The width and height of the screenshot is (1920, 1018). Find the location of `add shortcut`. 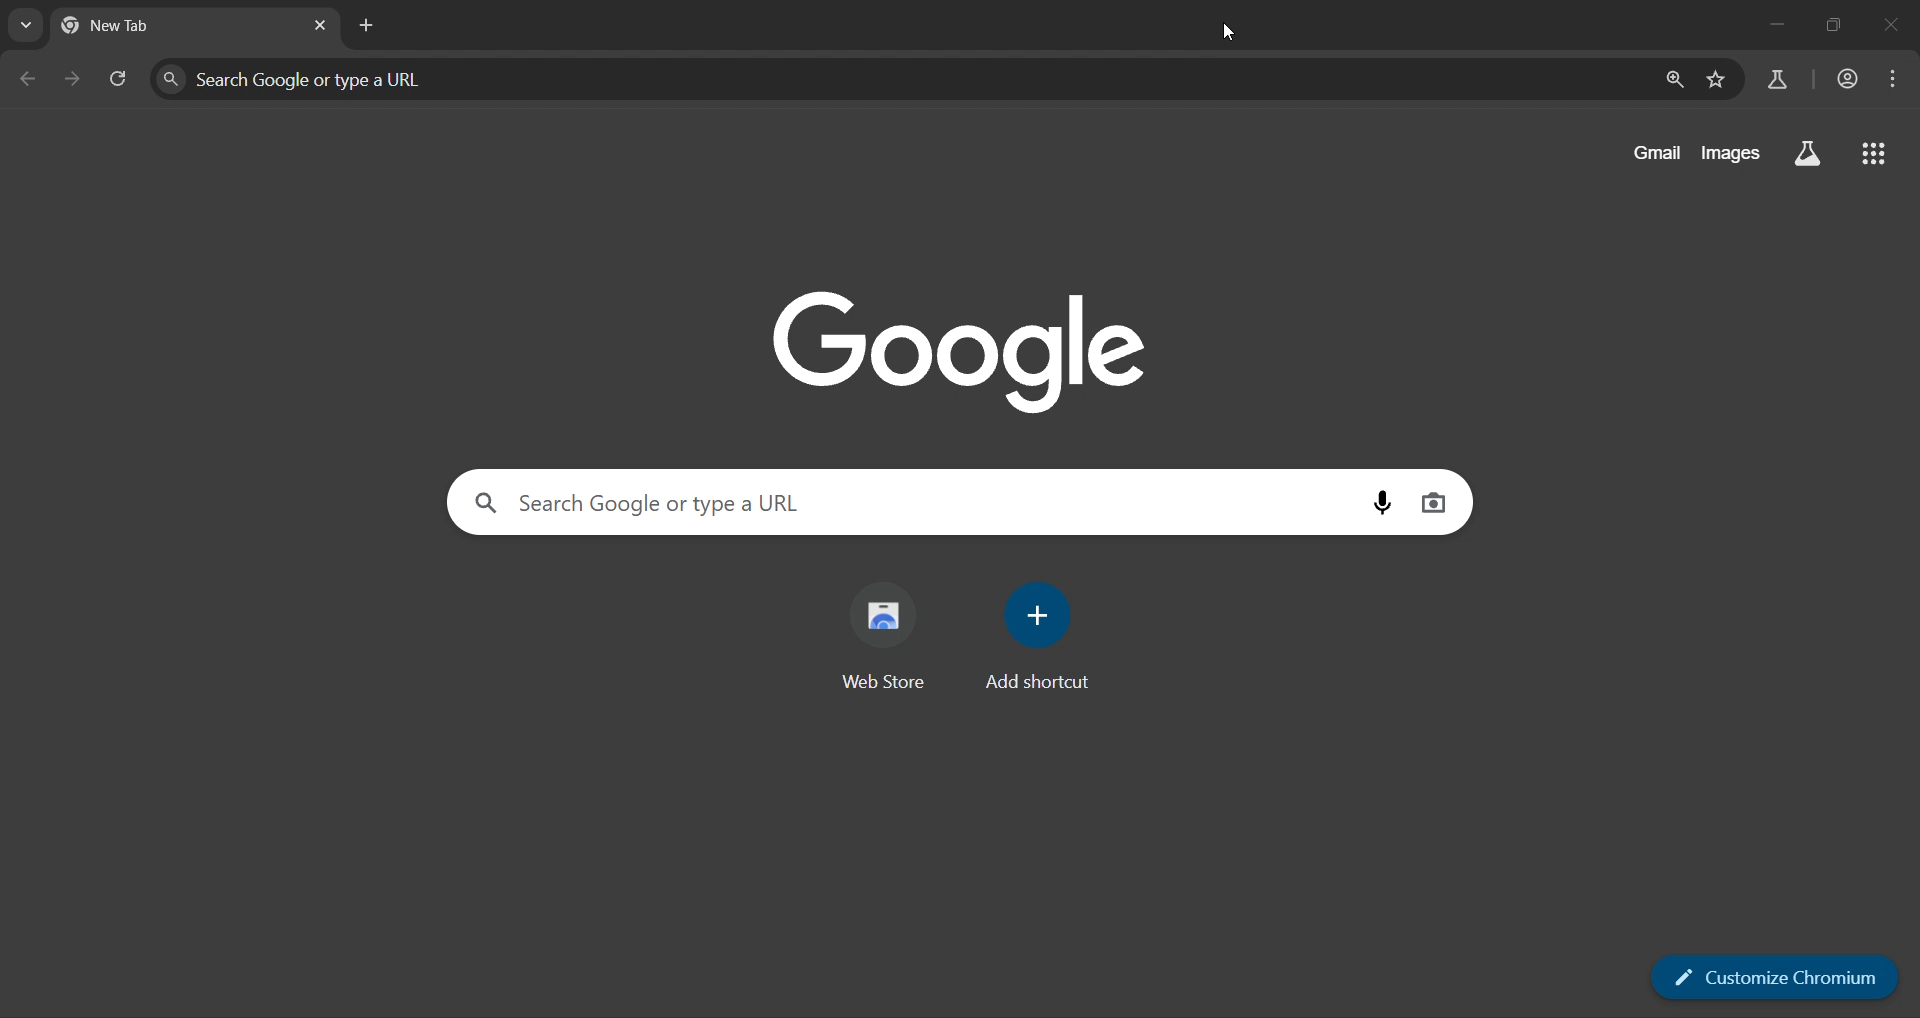

add shortcut is located at coordinates (1036, 634).